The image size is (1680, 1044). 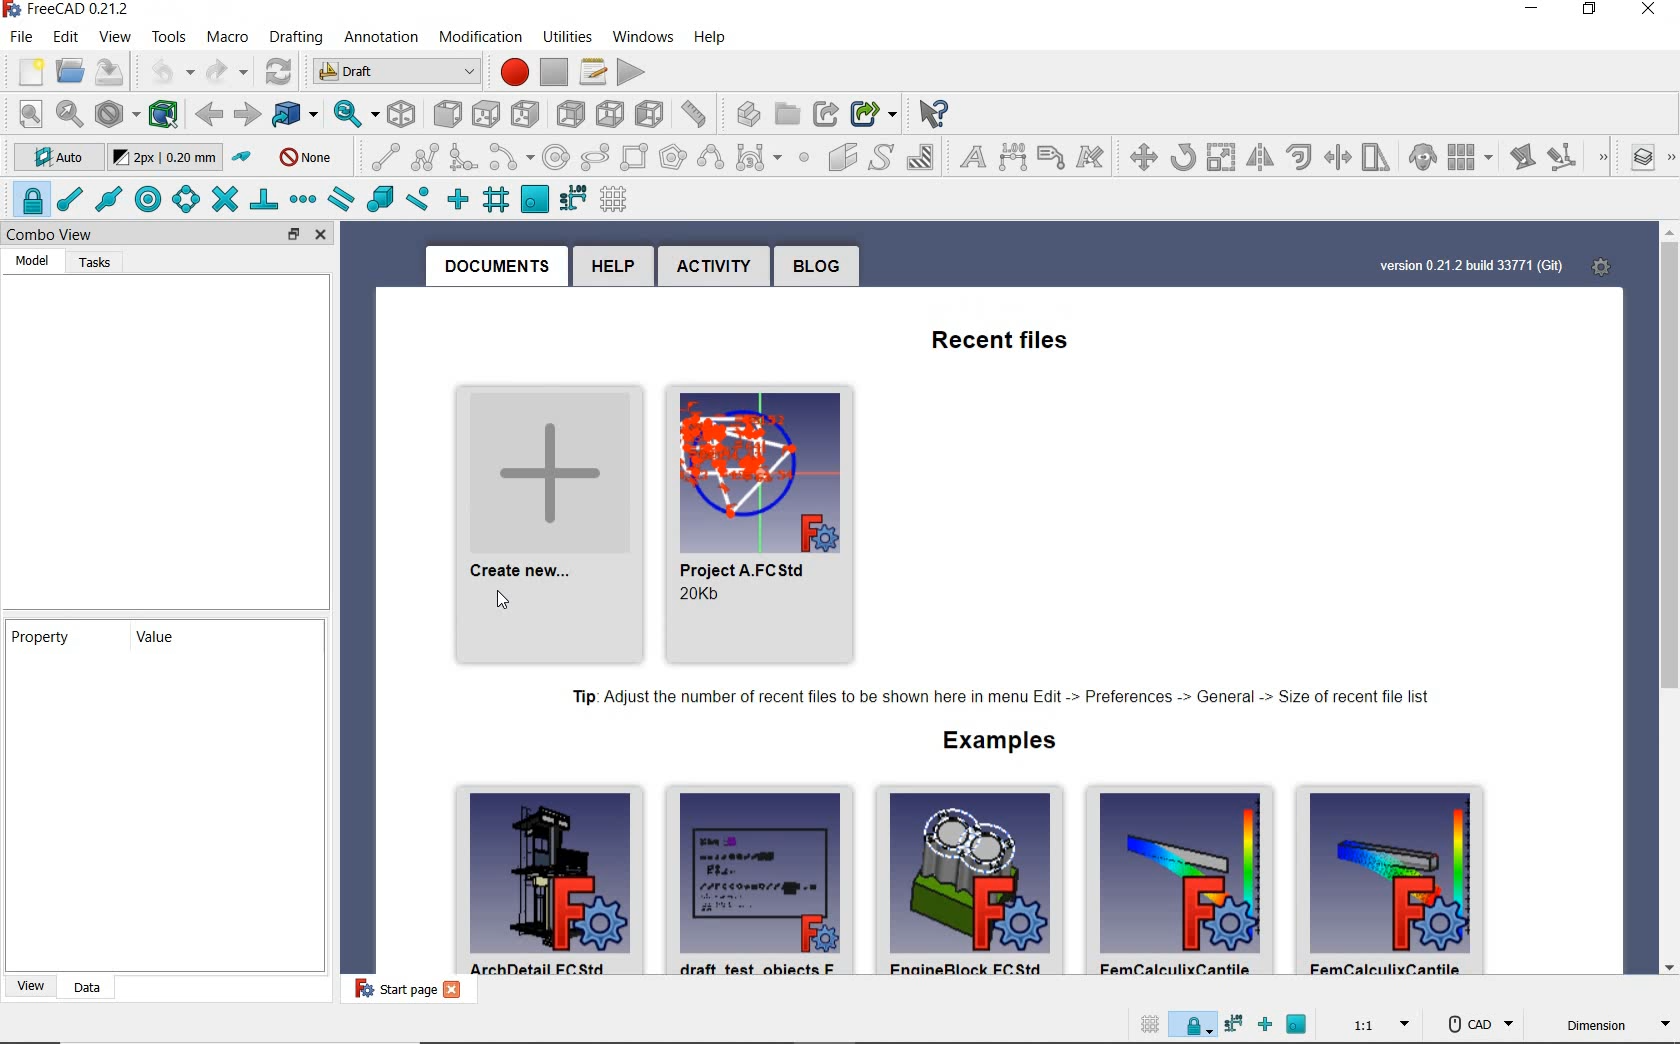 What do you see at coordinates (482, 36) in the screenshot?
I see `help` at bounding box center [482, 36].